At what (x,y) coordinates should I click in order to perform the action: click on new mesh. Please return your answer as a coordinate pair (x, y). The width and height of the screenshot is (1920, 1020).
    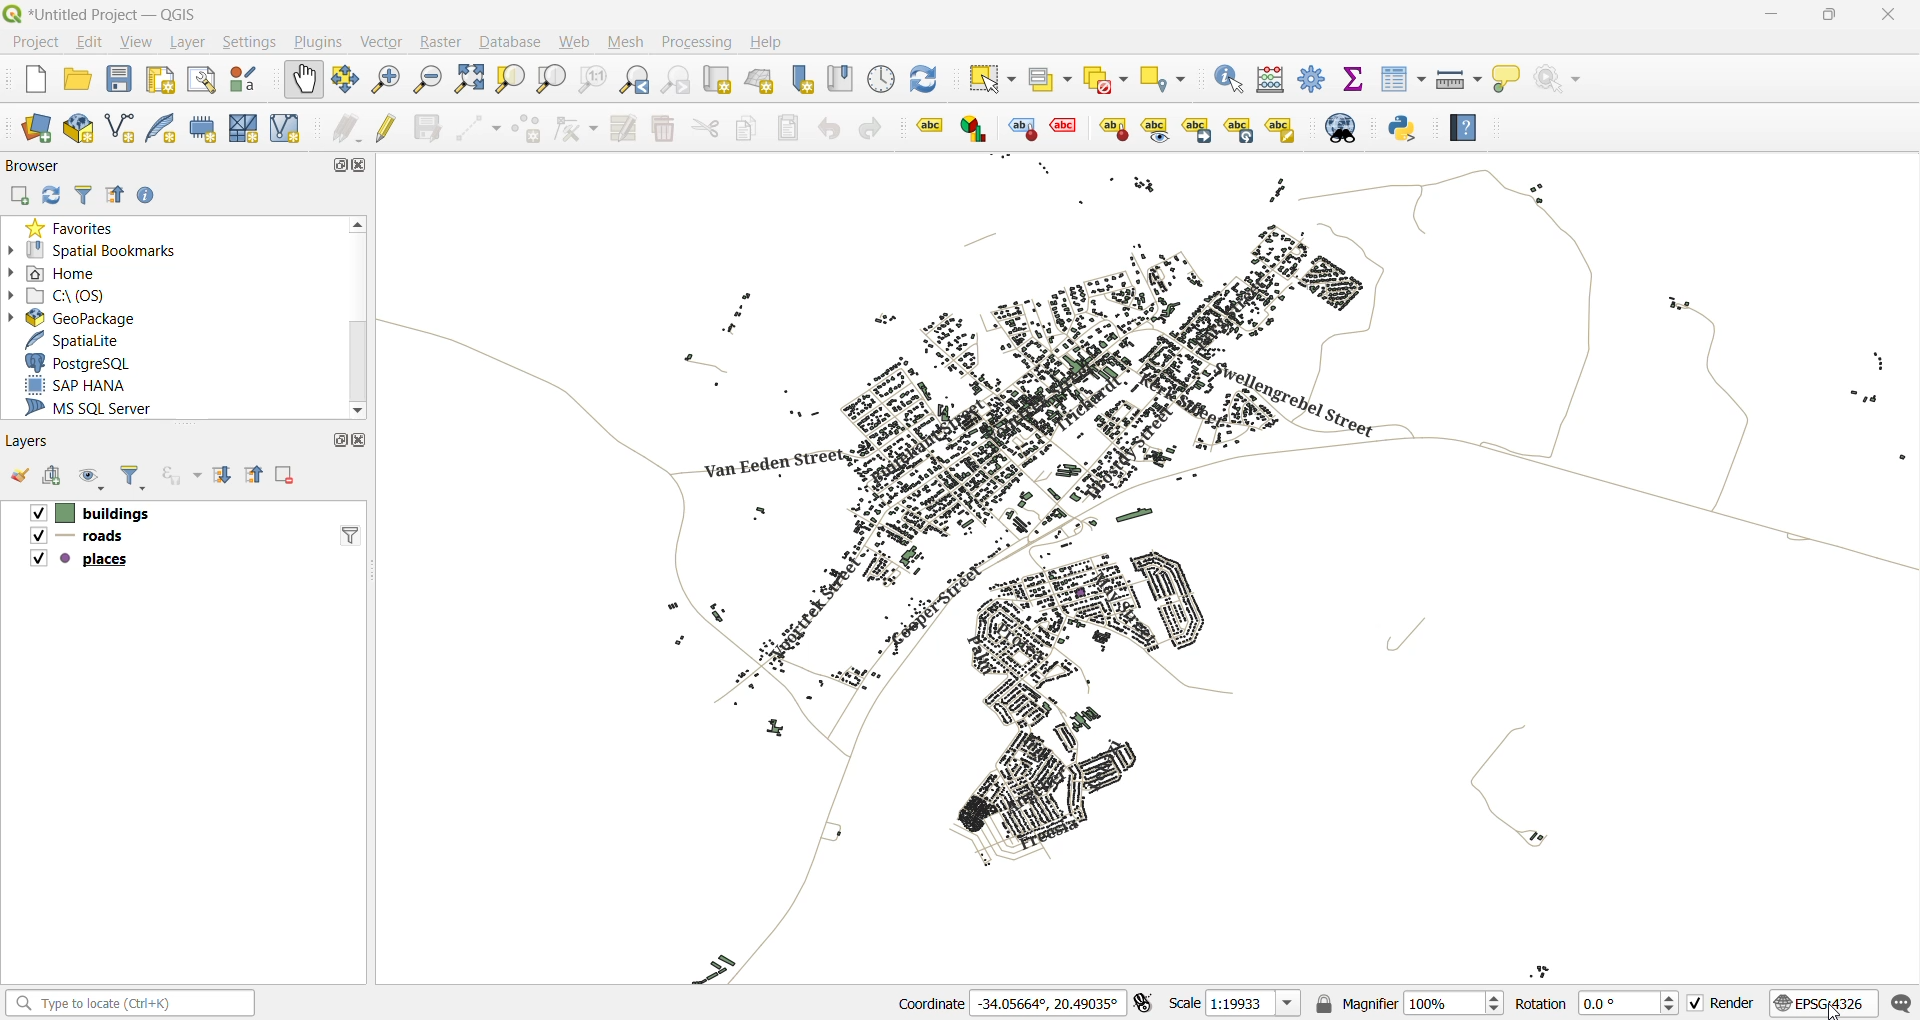
    Looking at the image, I should click on (241, 128).